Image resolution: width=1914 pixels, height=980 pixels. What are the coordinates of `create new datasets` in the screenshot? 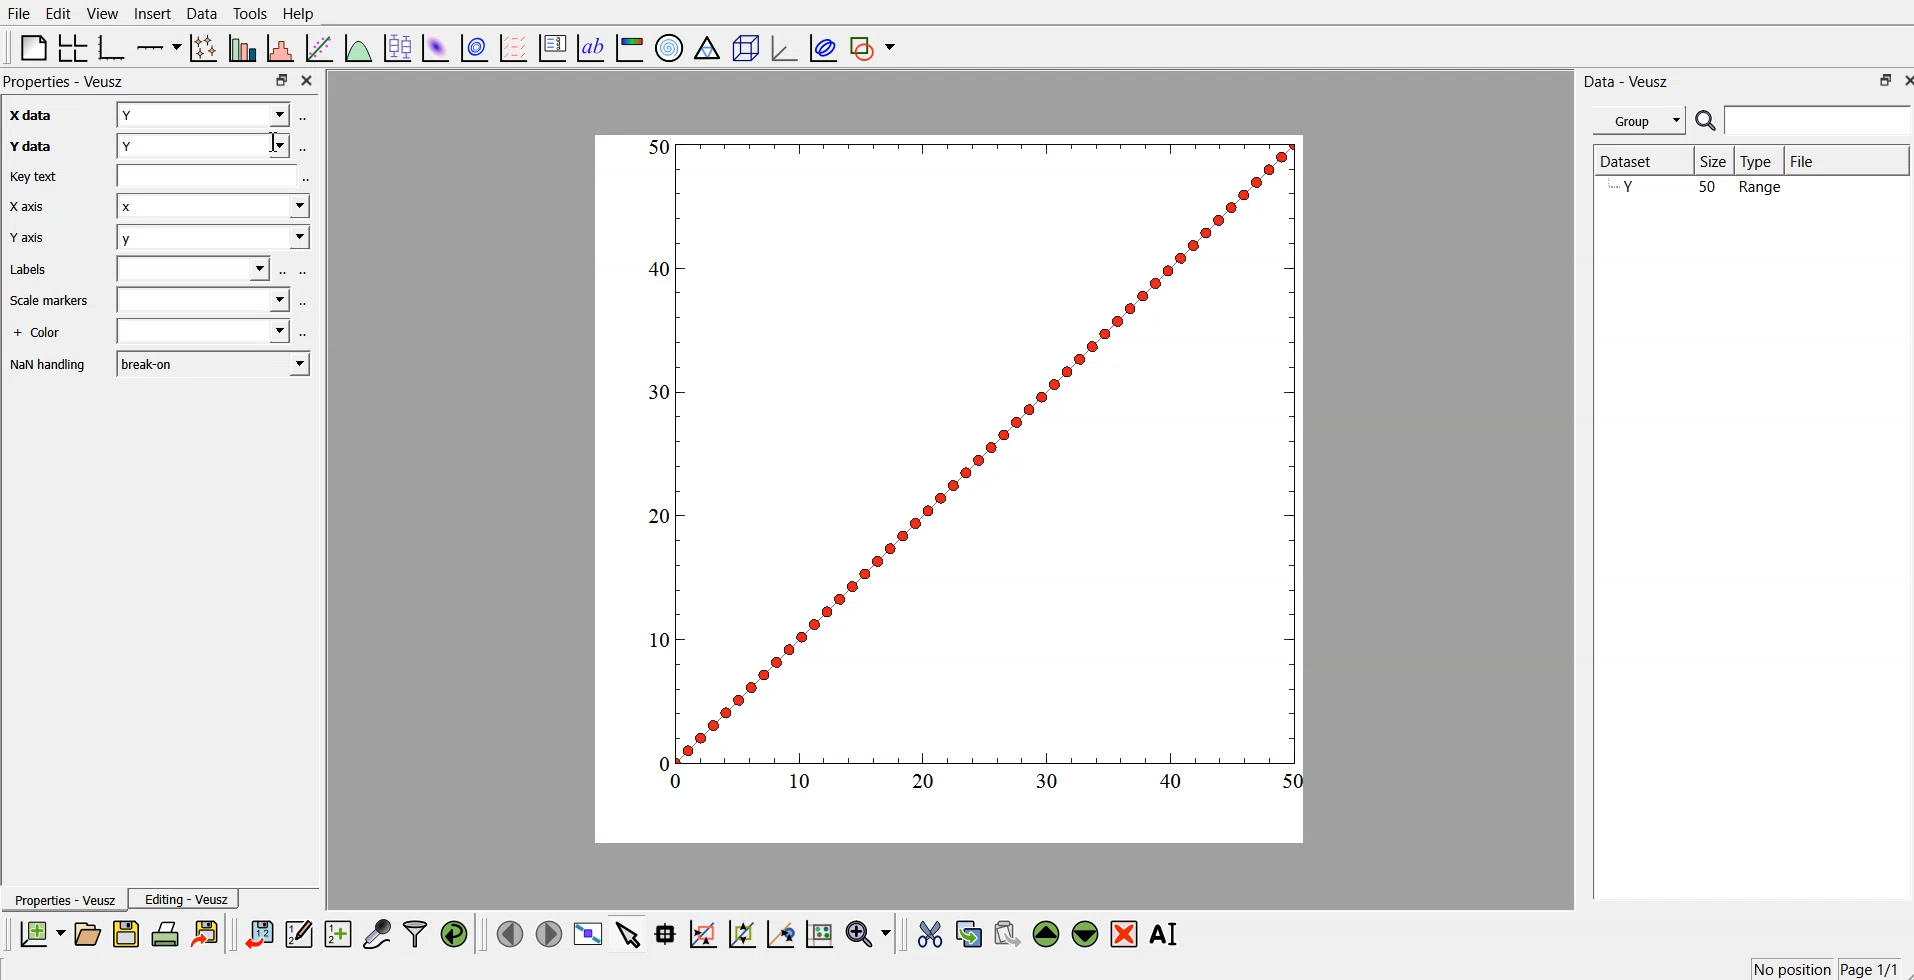 It's located at (339, 935).